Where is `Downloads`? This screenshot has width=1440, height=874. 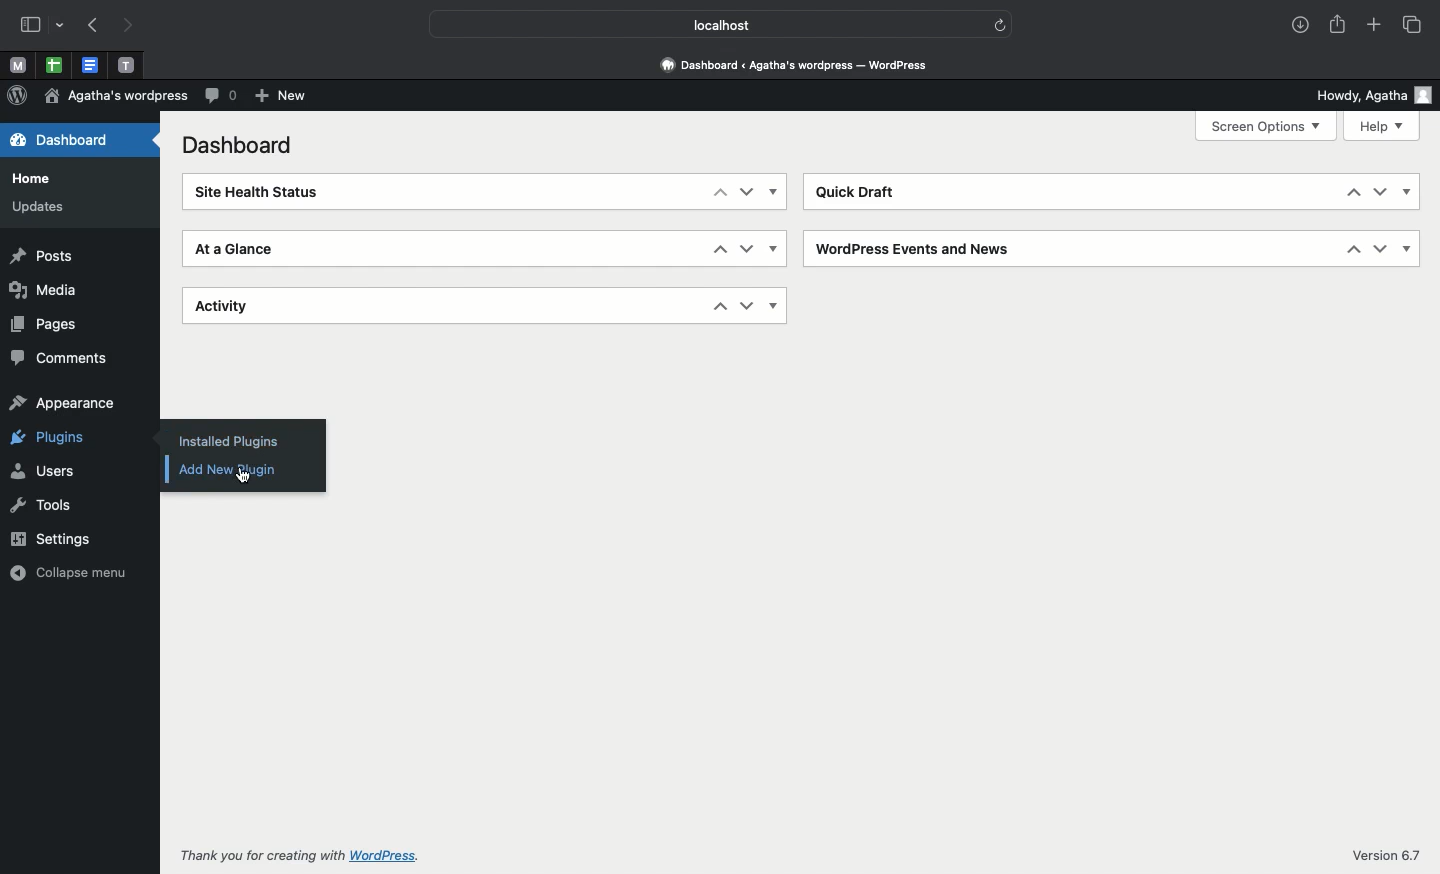
Downloads is located at coordinates (1297, 27).